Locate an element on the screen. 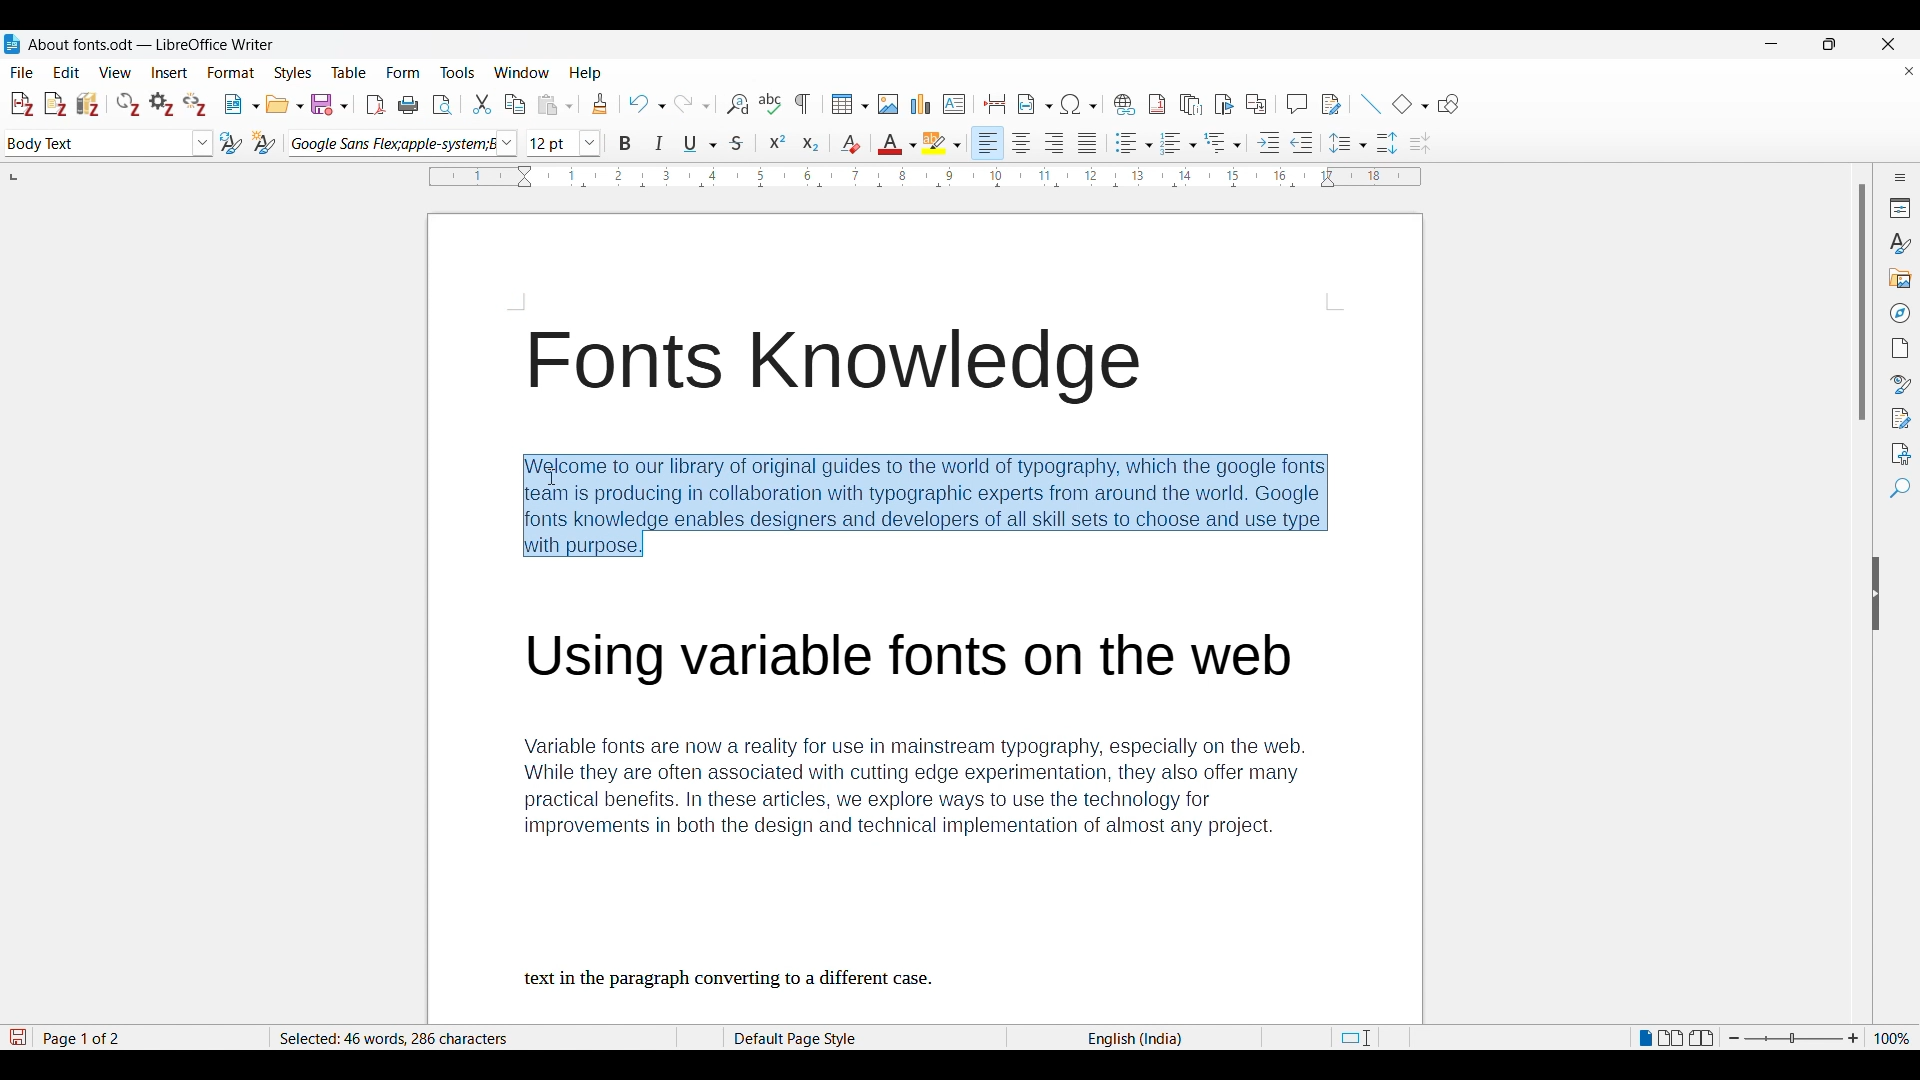 The width and height of the screenshot is (1920, 1080). Italics is located at coordinates (659, 143).